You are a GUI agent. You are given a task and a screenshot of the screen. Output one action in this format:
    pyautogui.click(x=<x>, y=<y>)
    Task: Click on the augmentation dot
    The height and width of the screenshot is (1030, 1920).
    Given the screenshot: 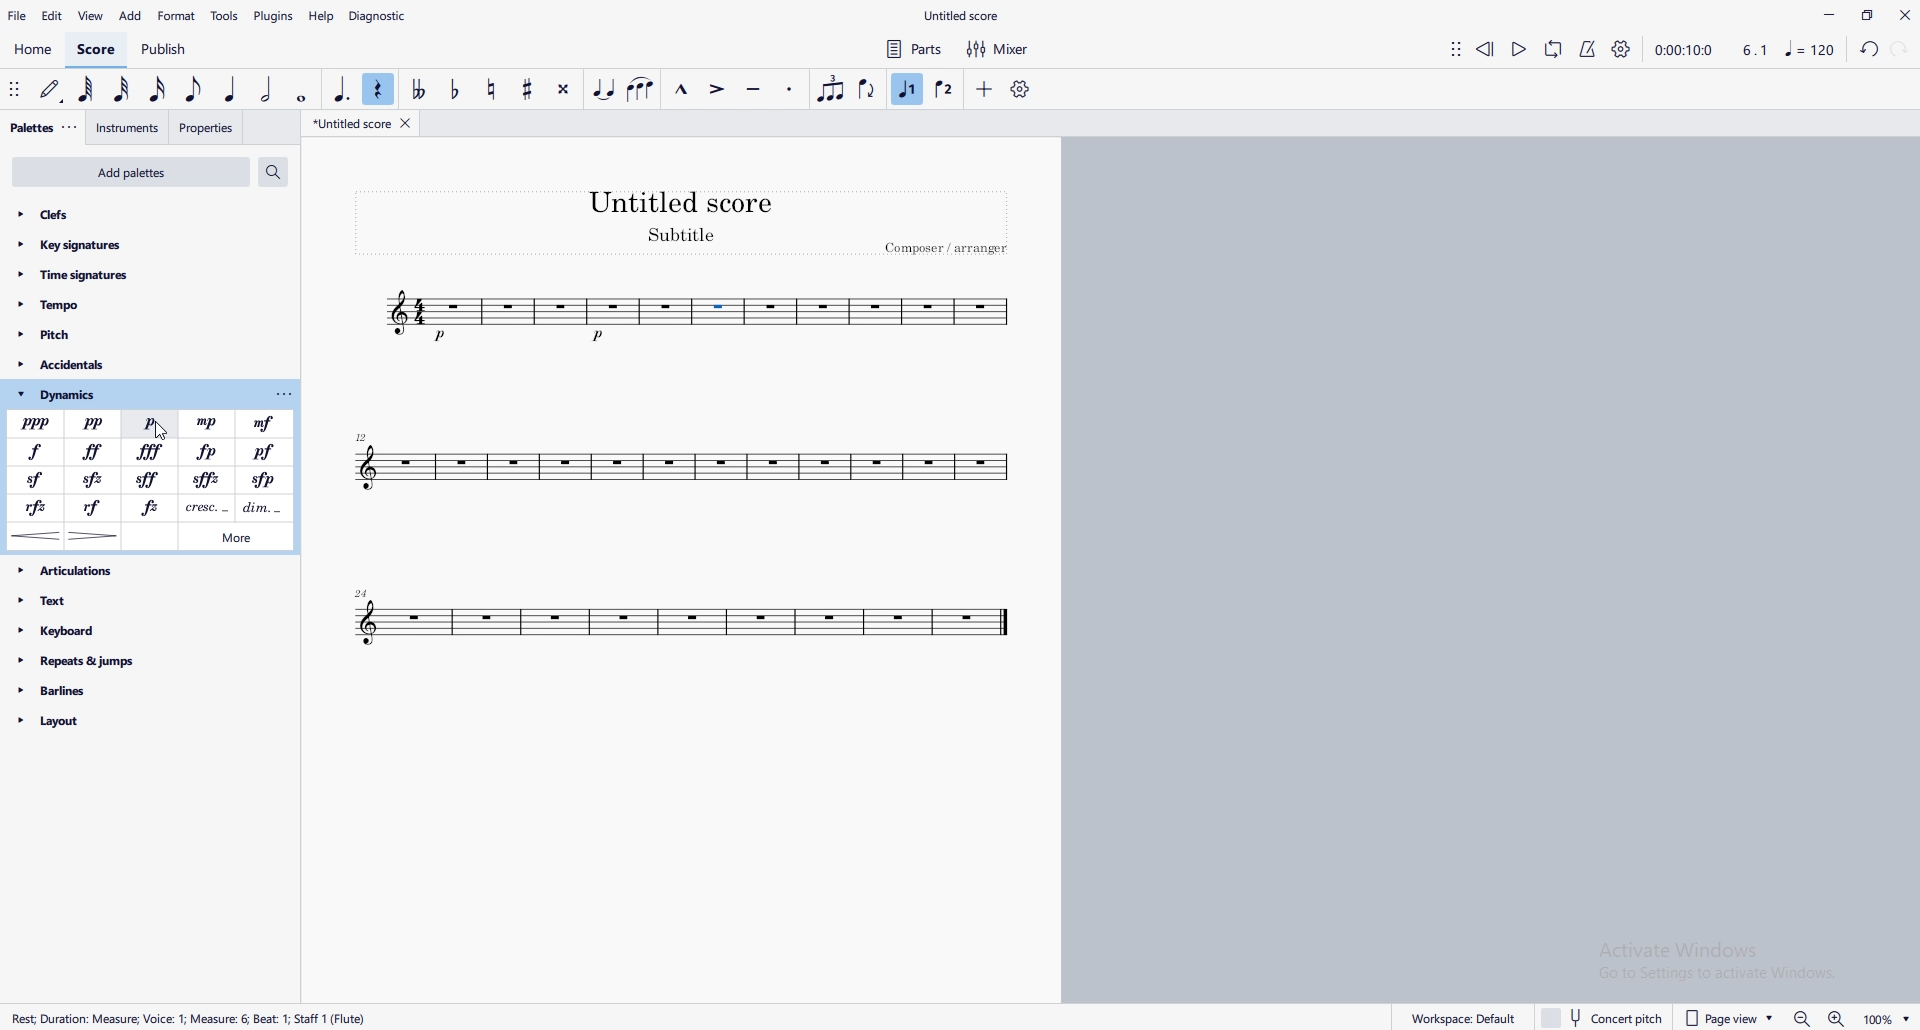 What is the action you would take?
    pyautogui.click(x=342, y=90)
    